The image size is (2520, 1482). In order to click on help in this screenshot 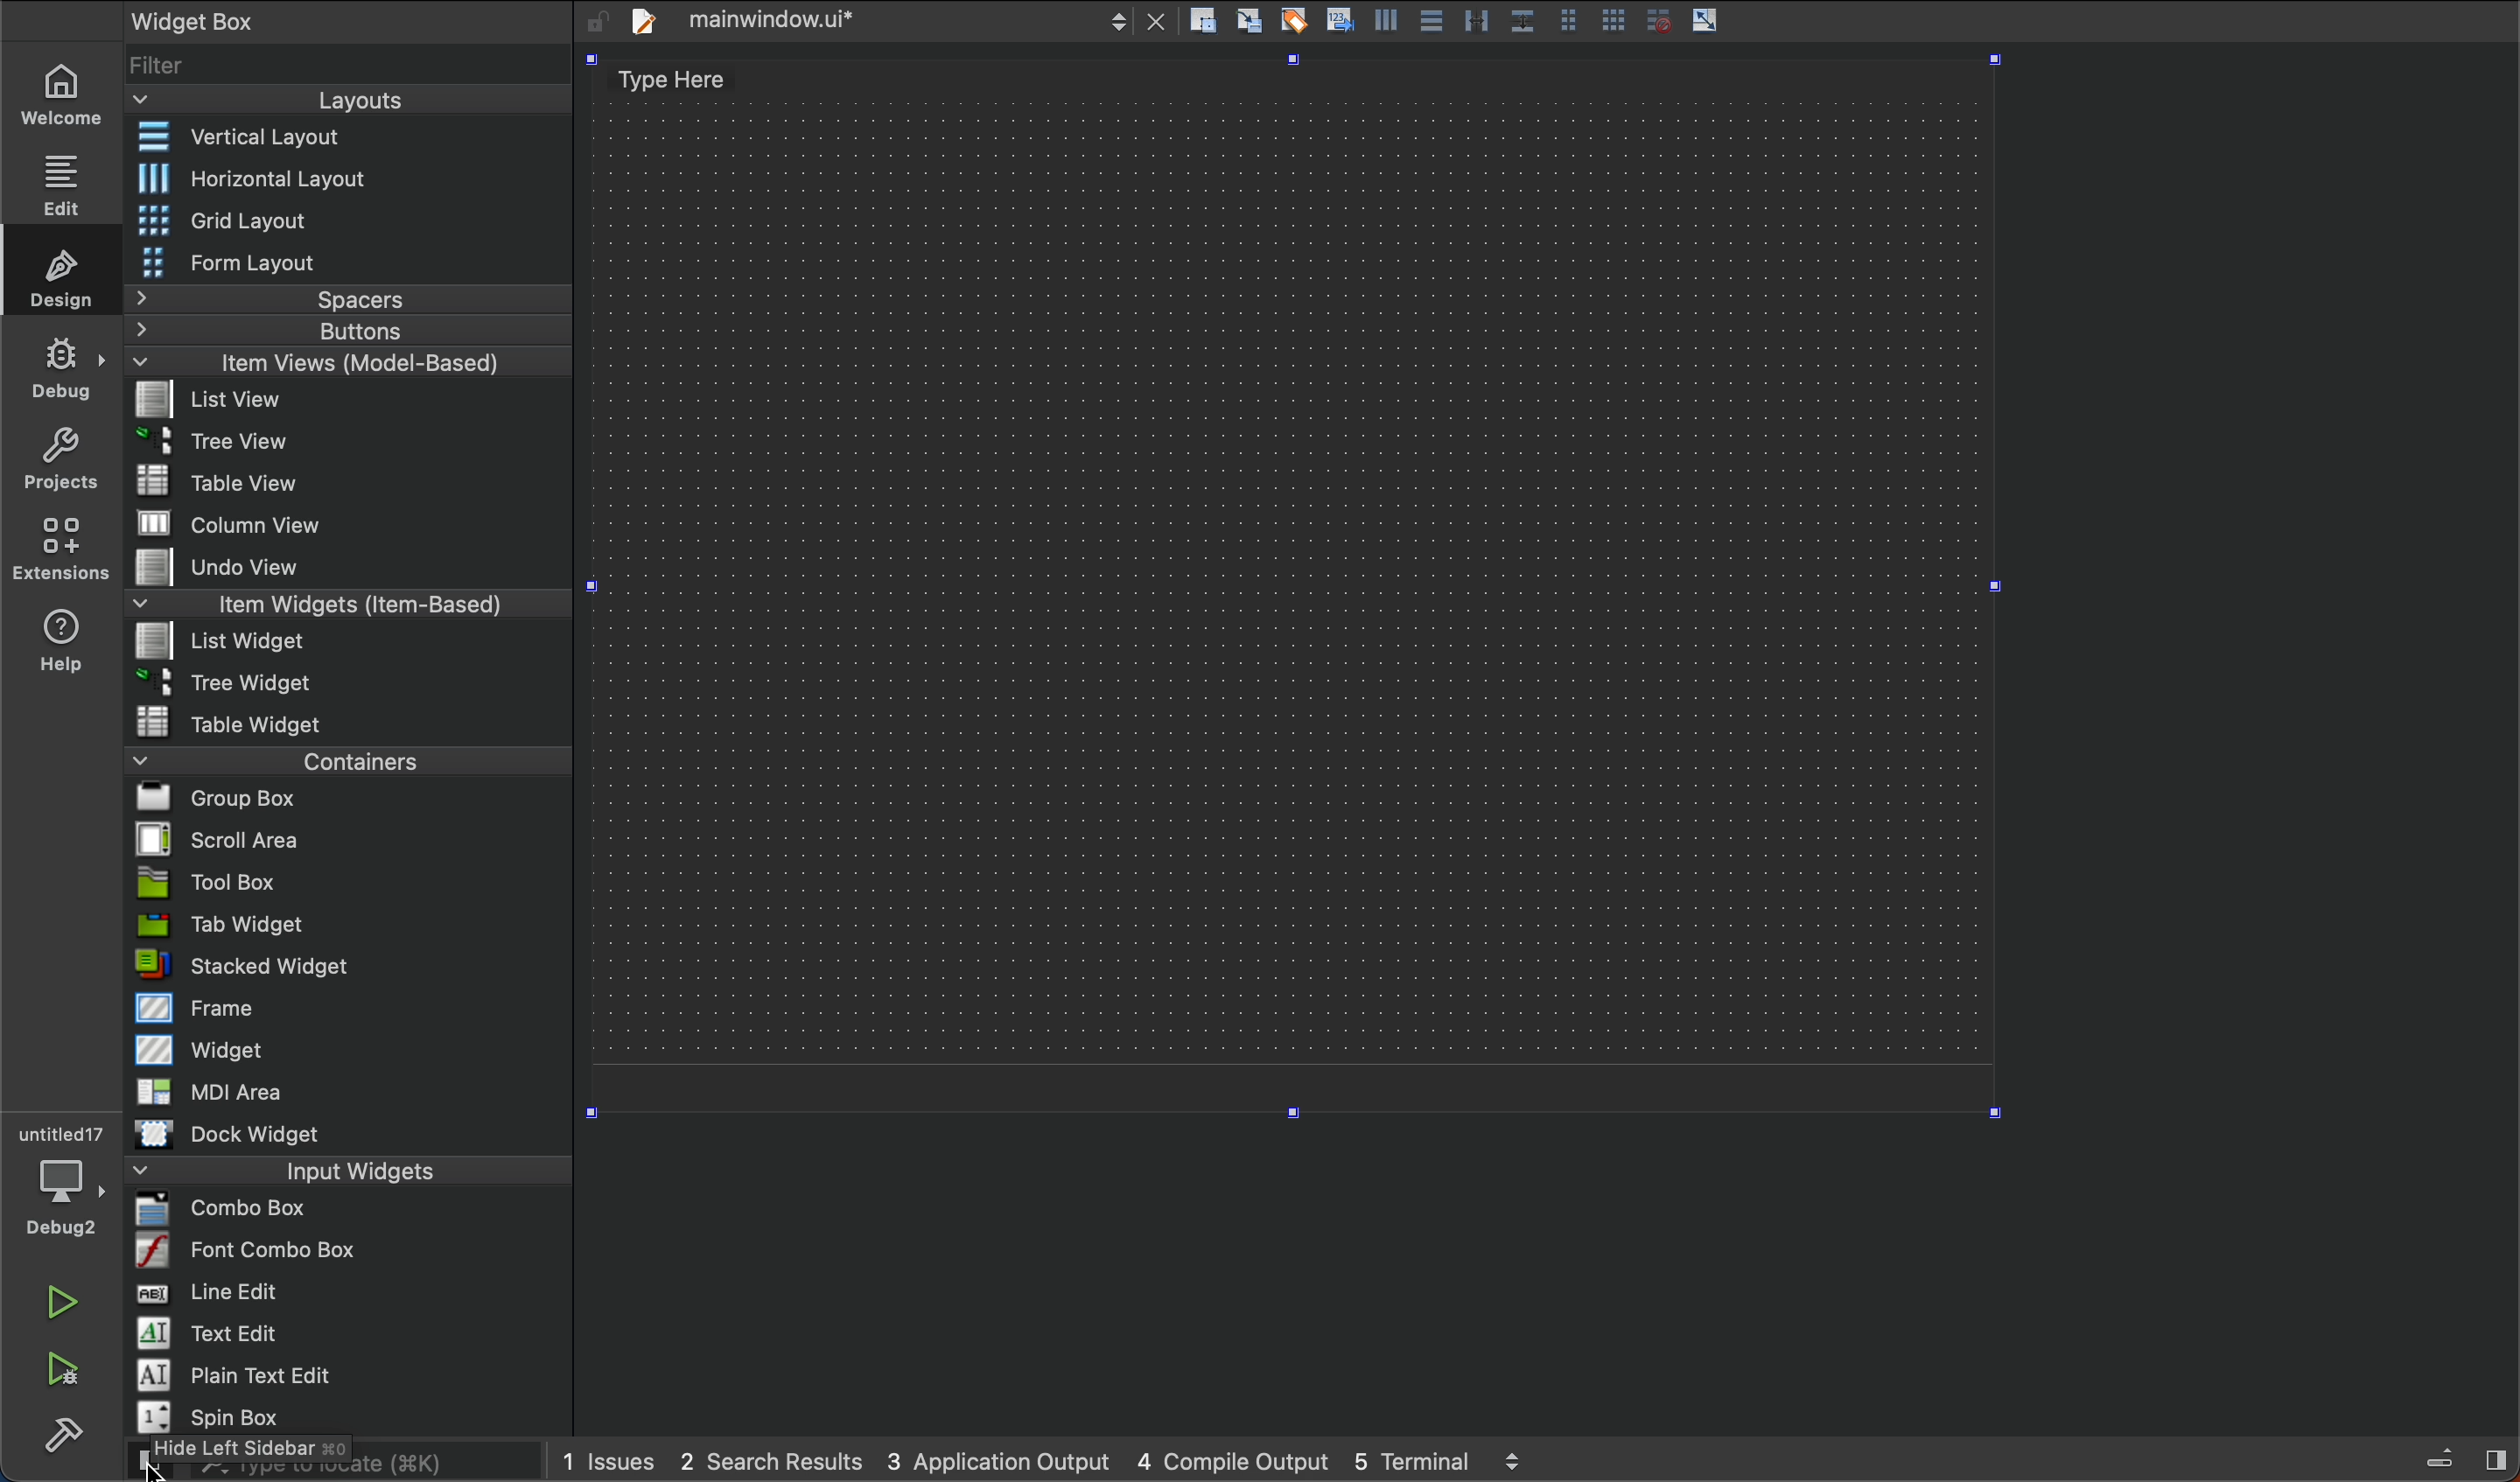, I will do `click(57, 646)`.